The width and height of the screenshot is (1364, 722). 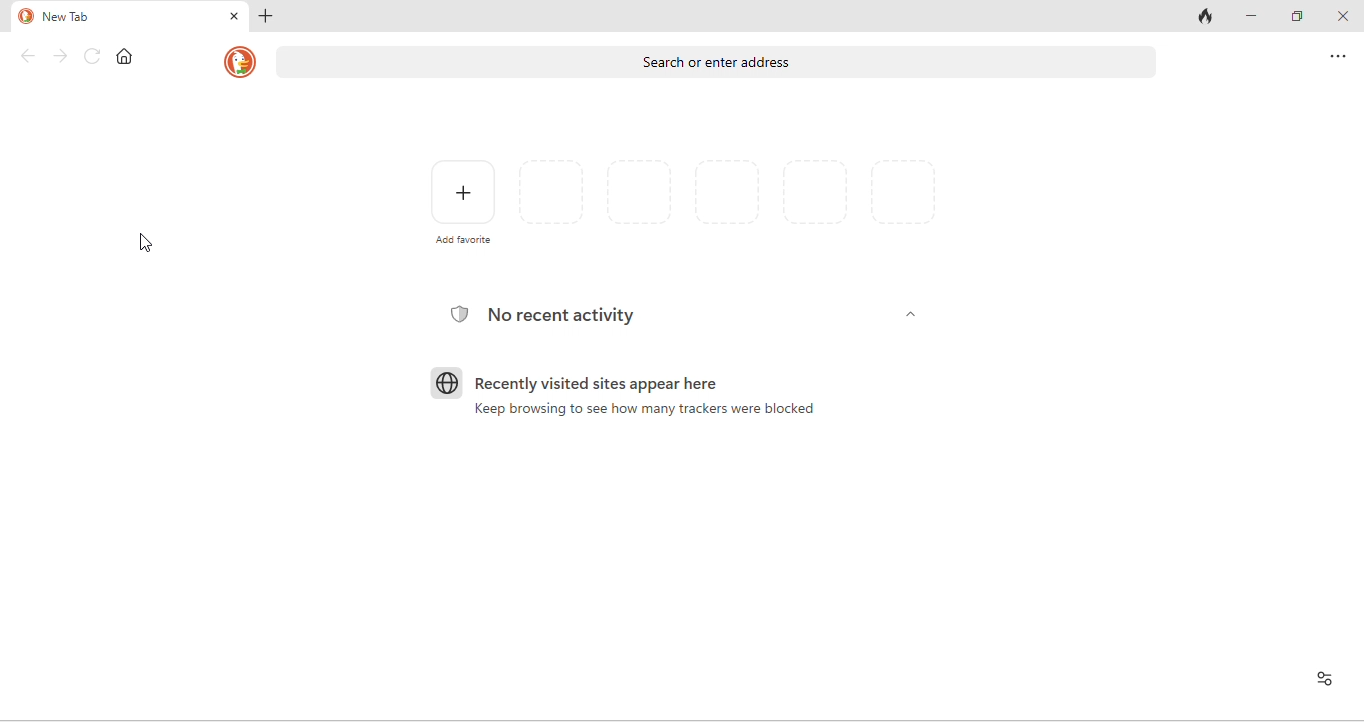 I want to click on add tab, so click(x=268, y=15).